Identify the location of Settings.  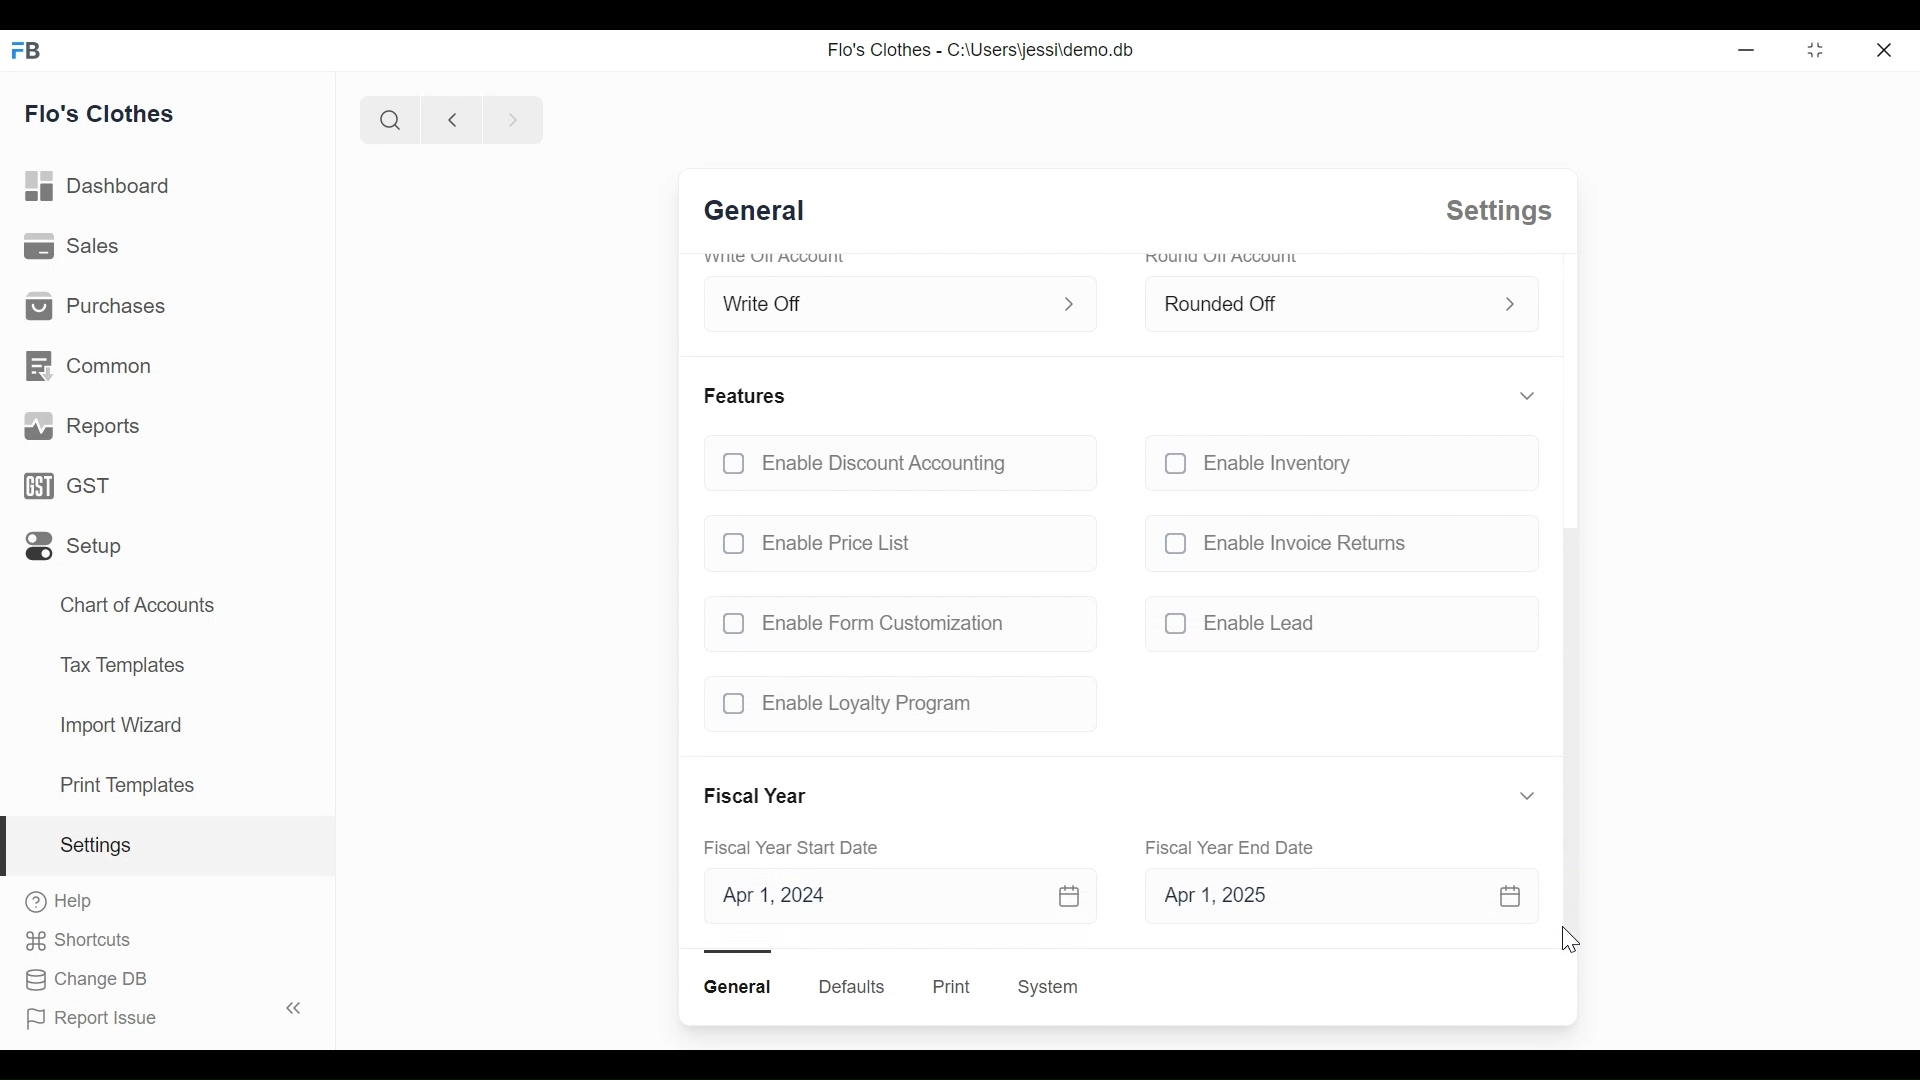
(168, 846).